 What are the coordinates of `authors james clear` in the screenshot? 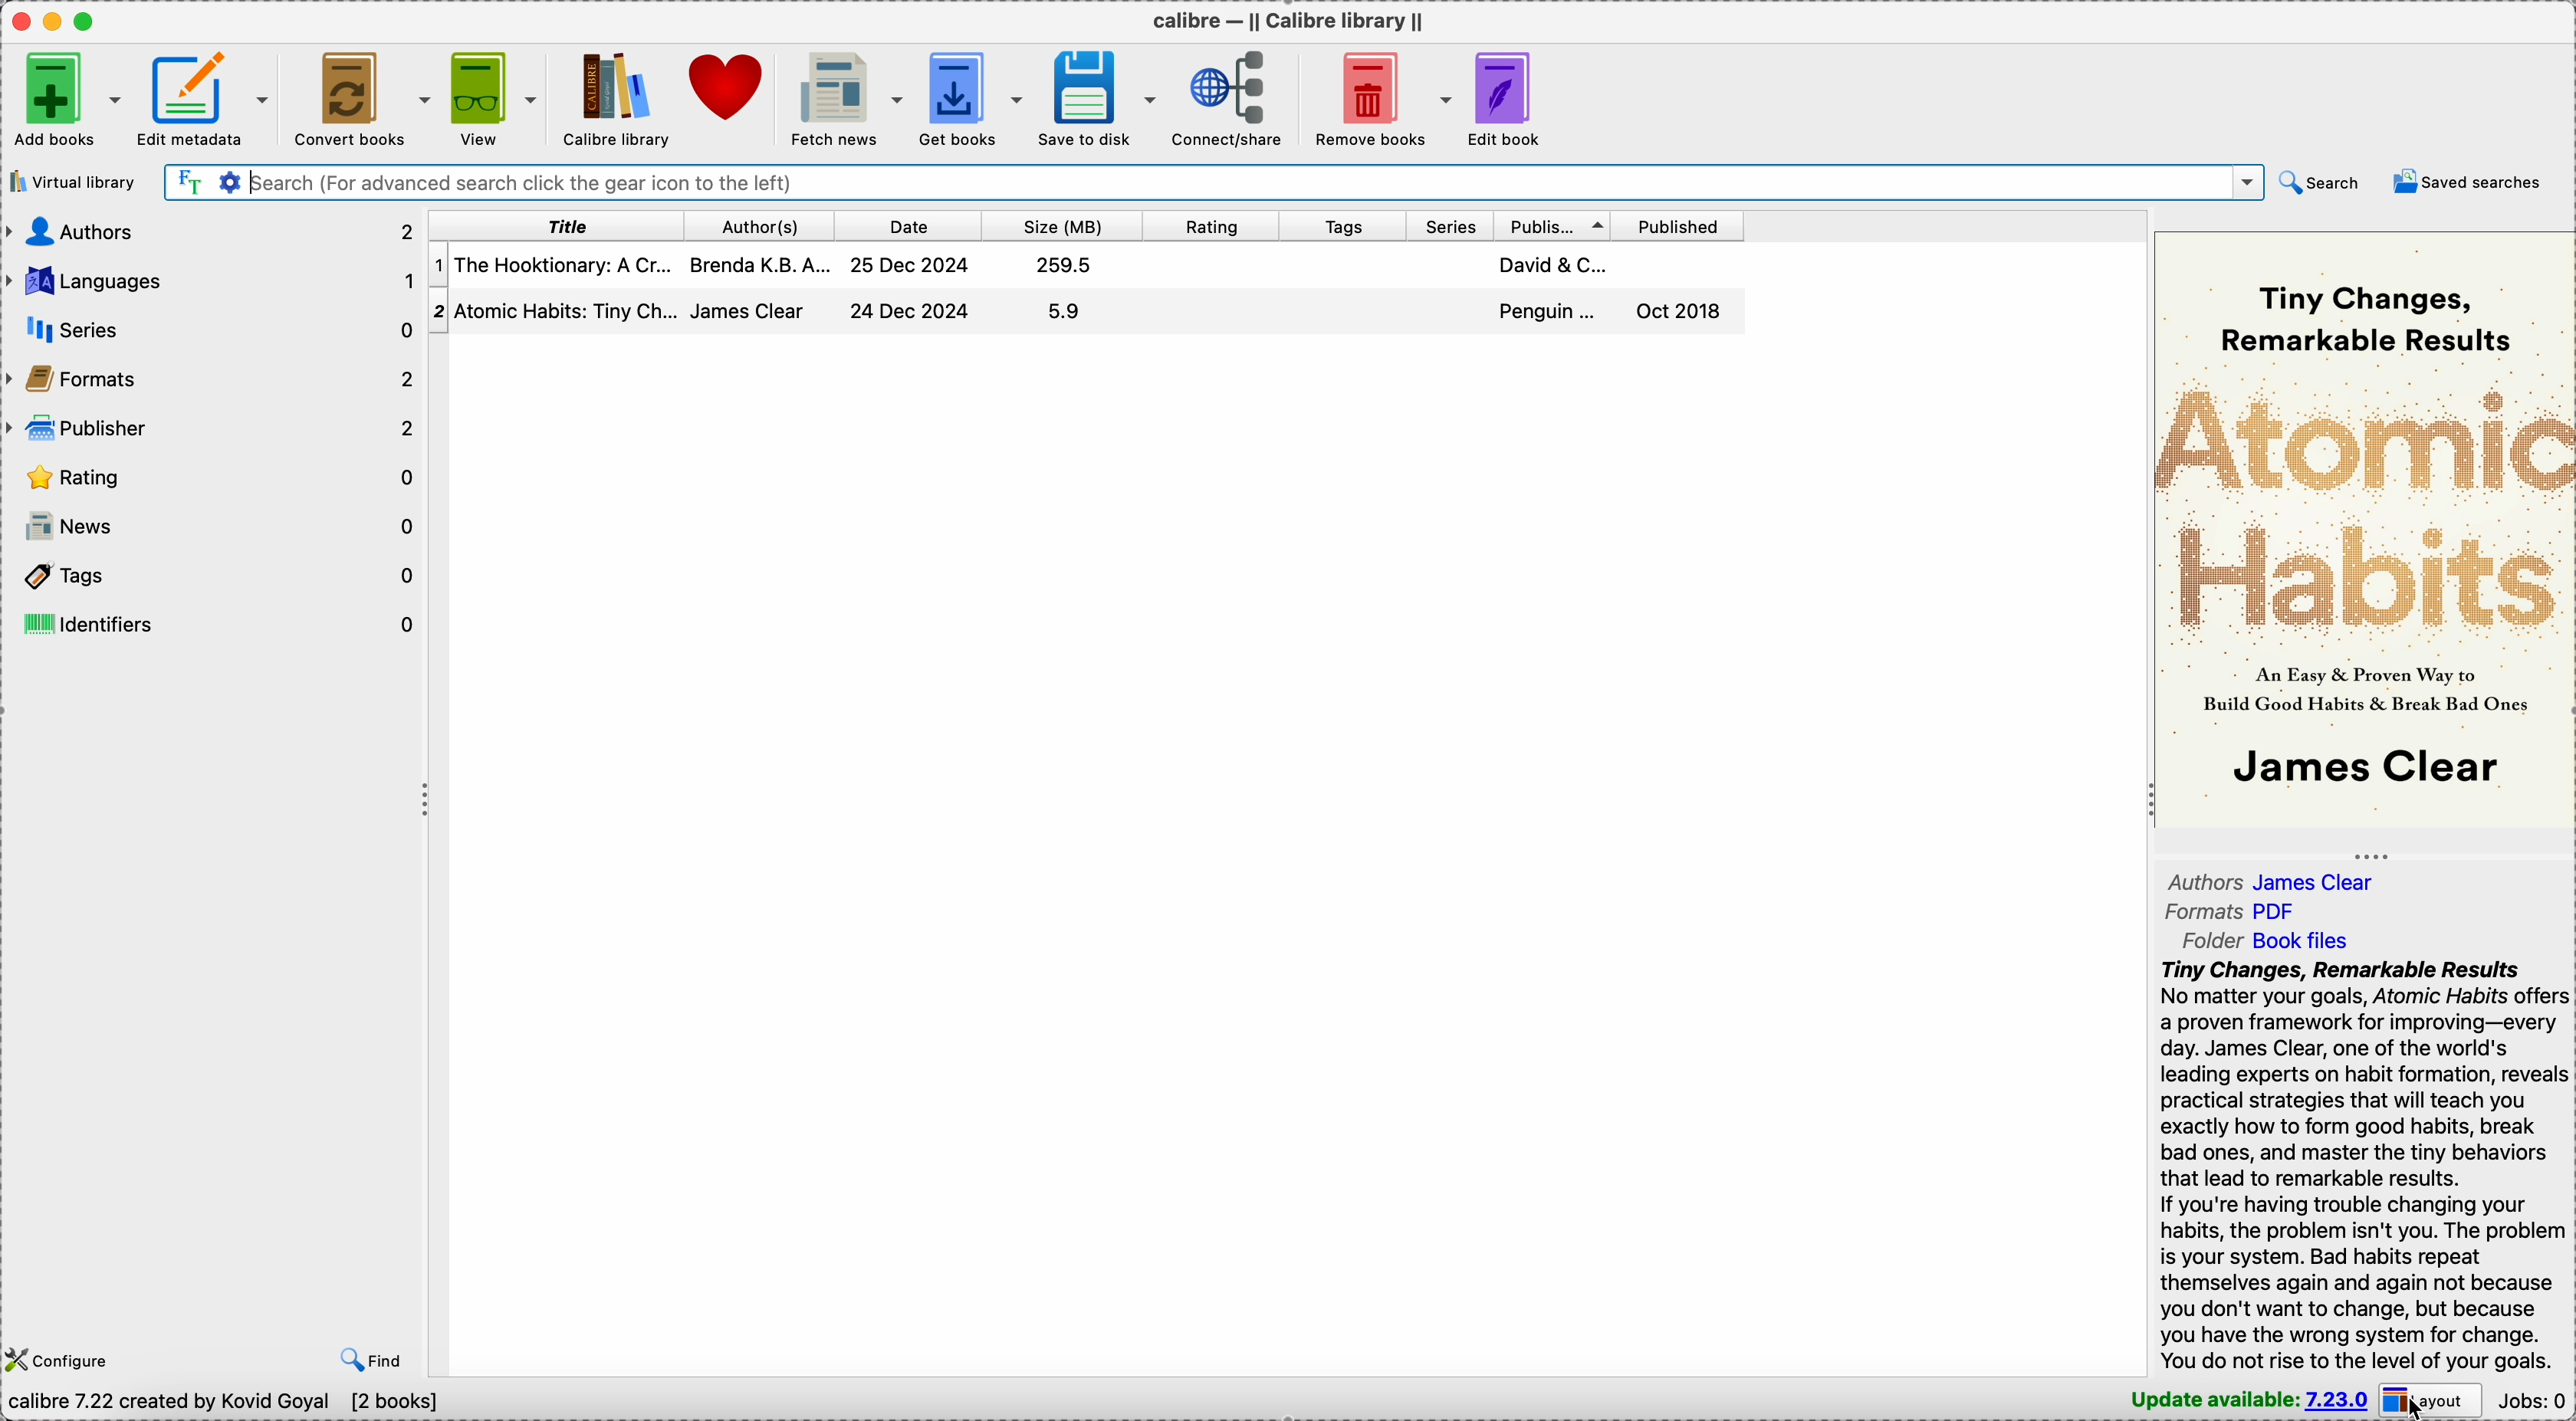 It's located at (2270, 881).